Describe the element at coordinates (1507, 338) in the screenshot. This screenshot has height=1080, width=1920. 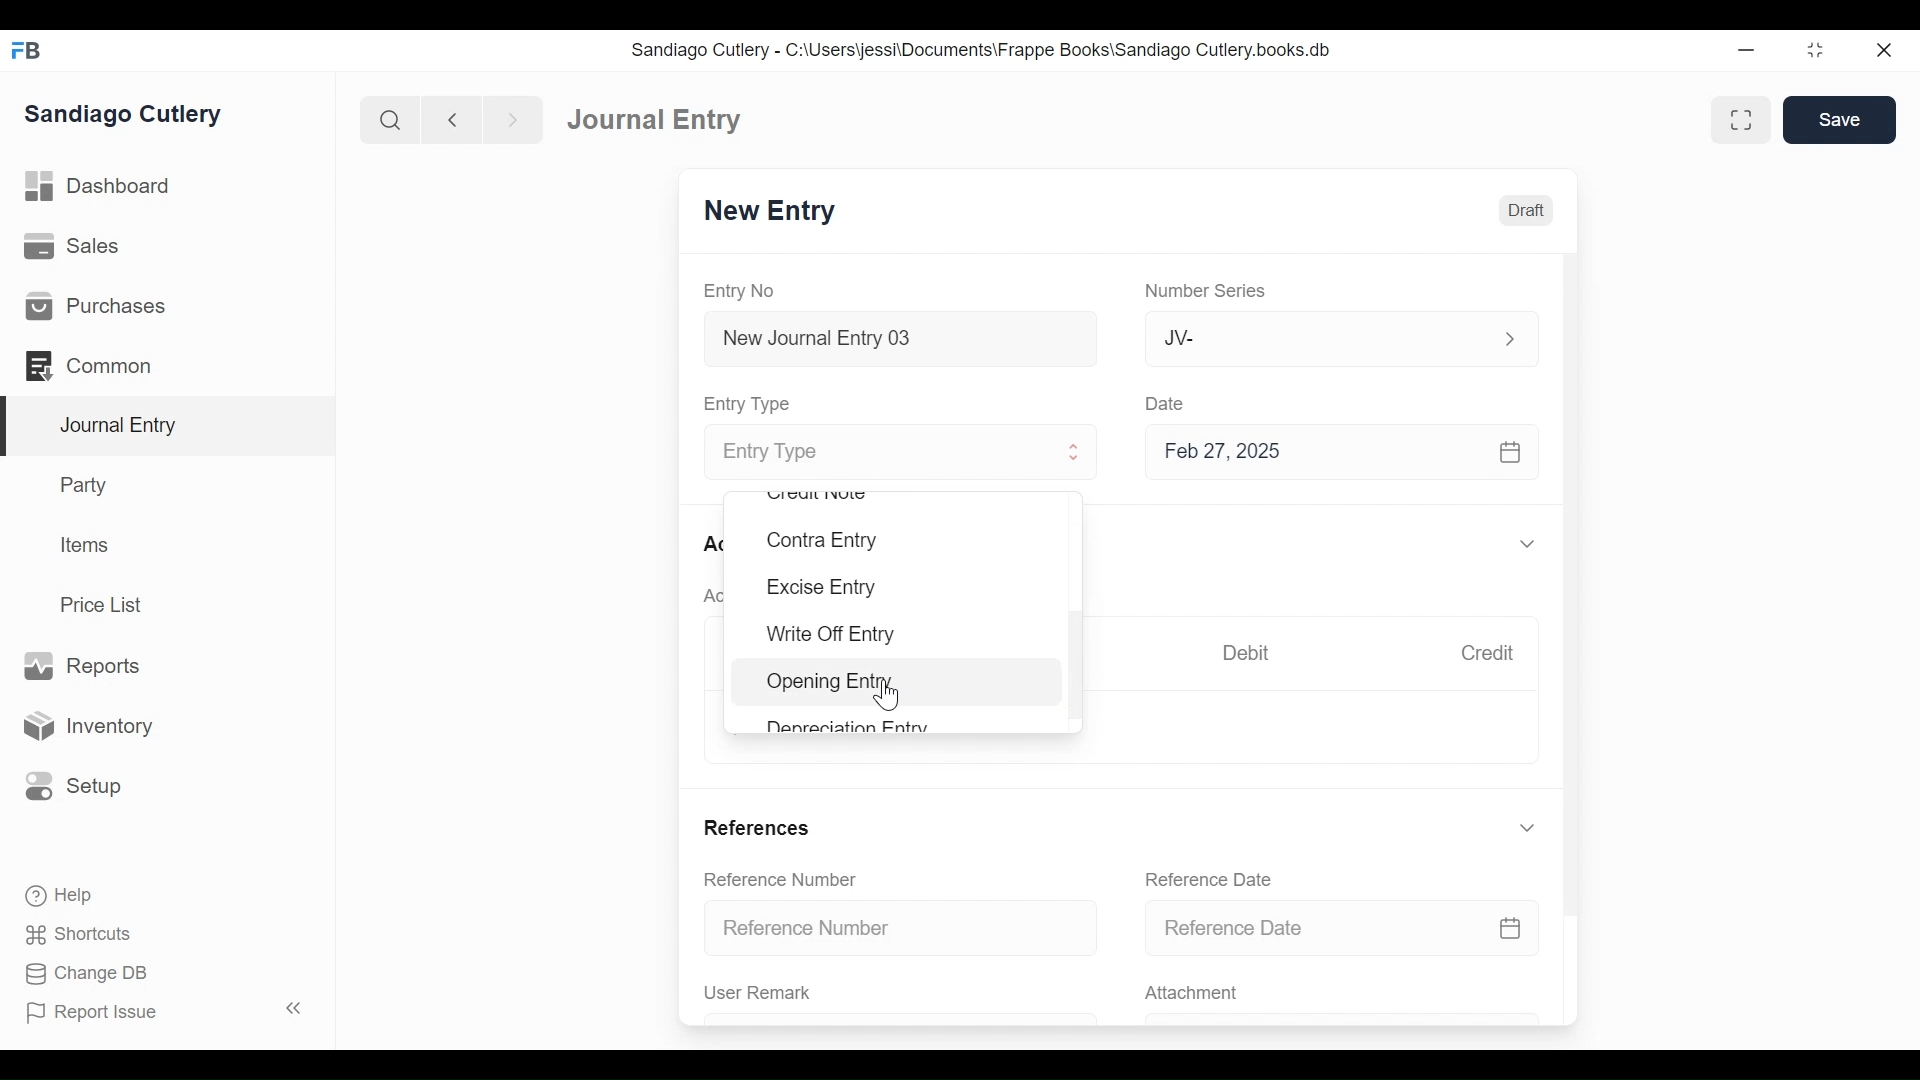
I see `Expand` at that location.